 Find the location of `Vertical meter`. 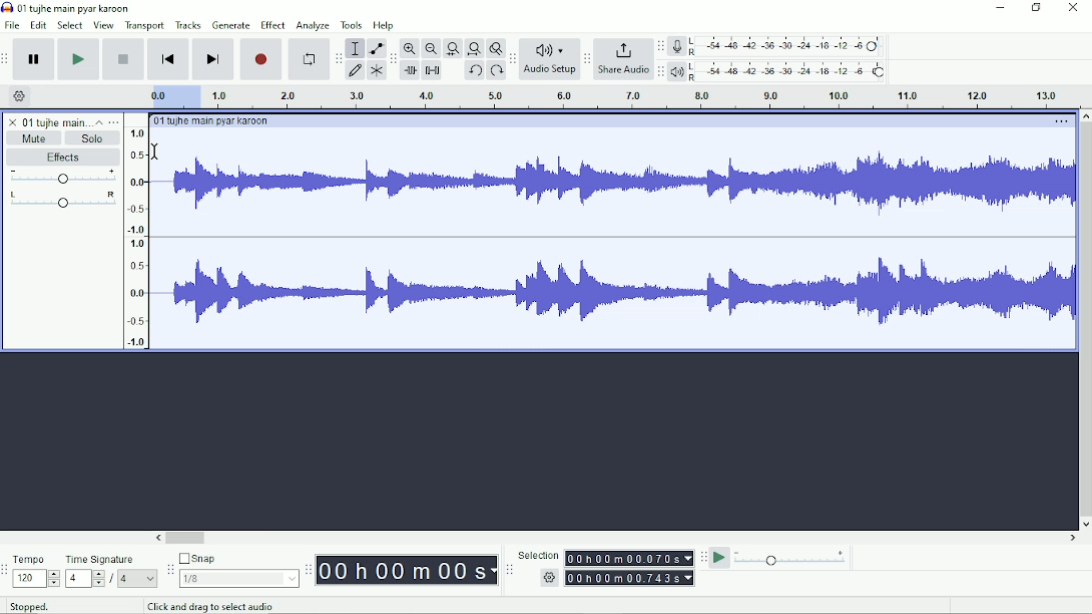

Vertical meter is located at coordinates (133, 237).